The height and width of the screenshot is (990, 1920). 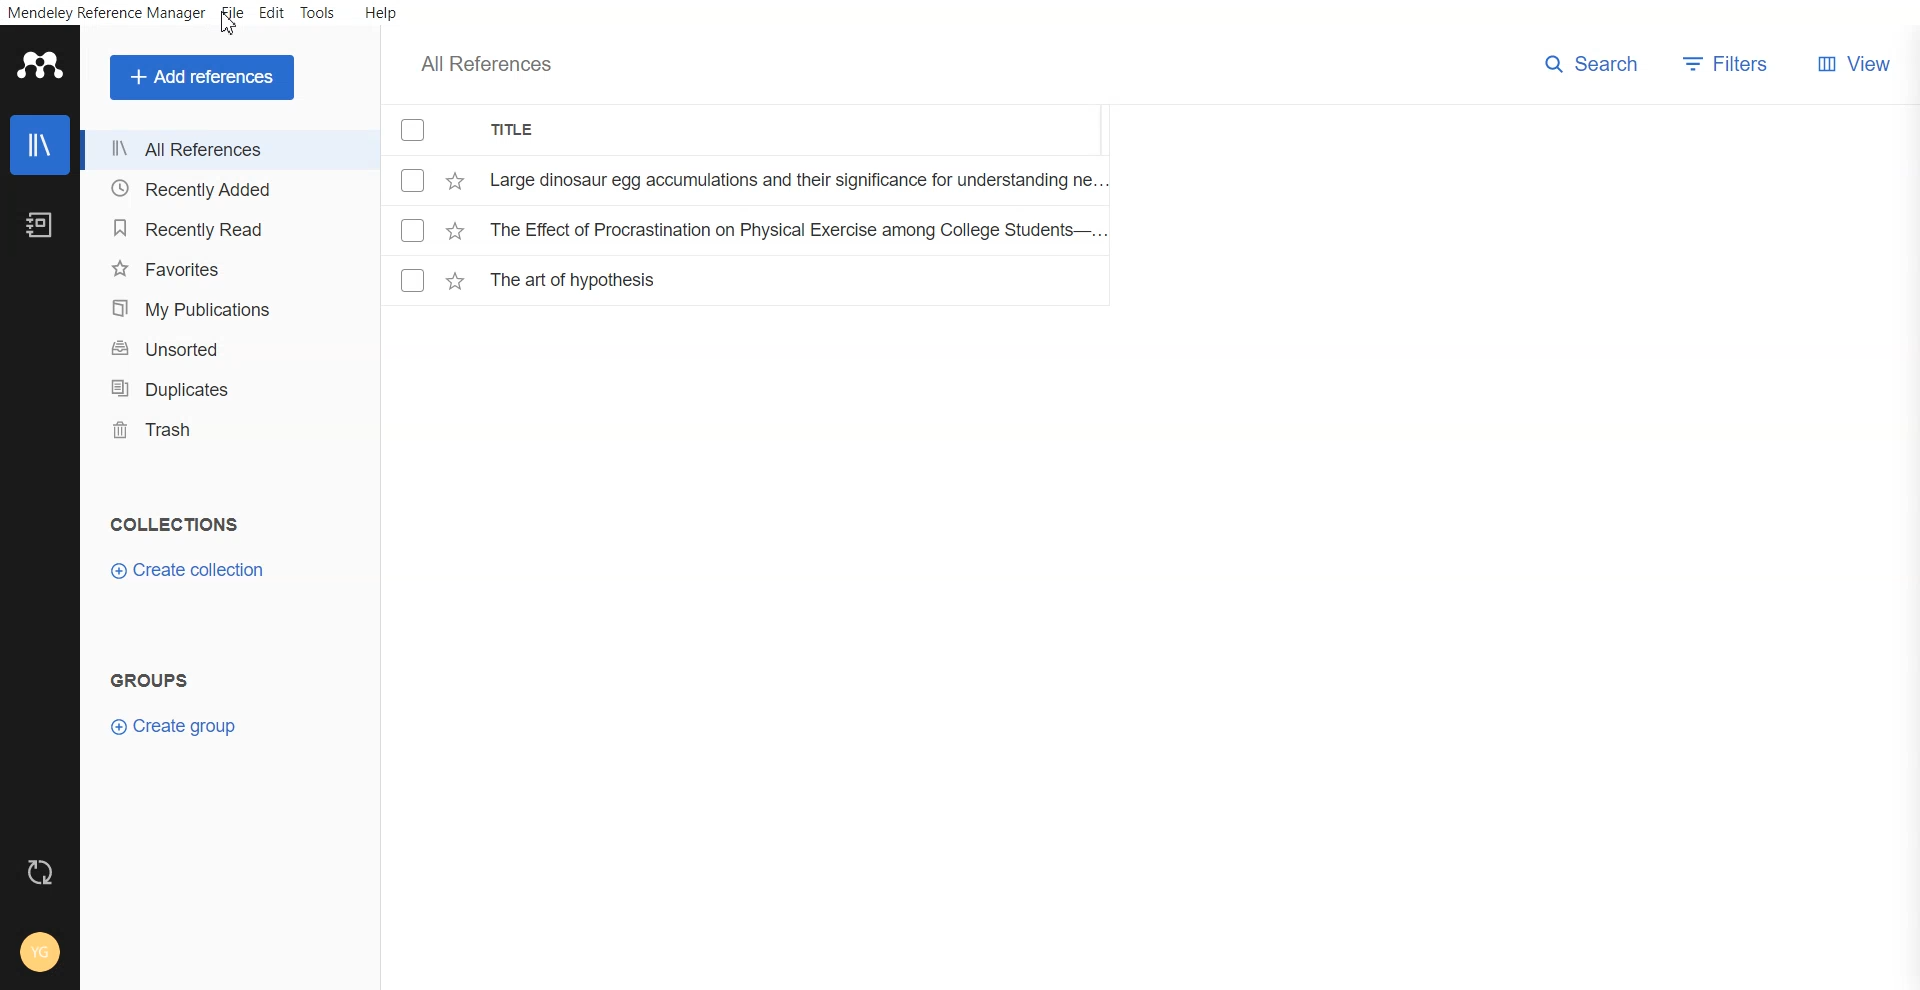 I want to click on Duplicates, so click(x=212, y=387).